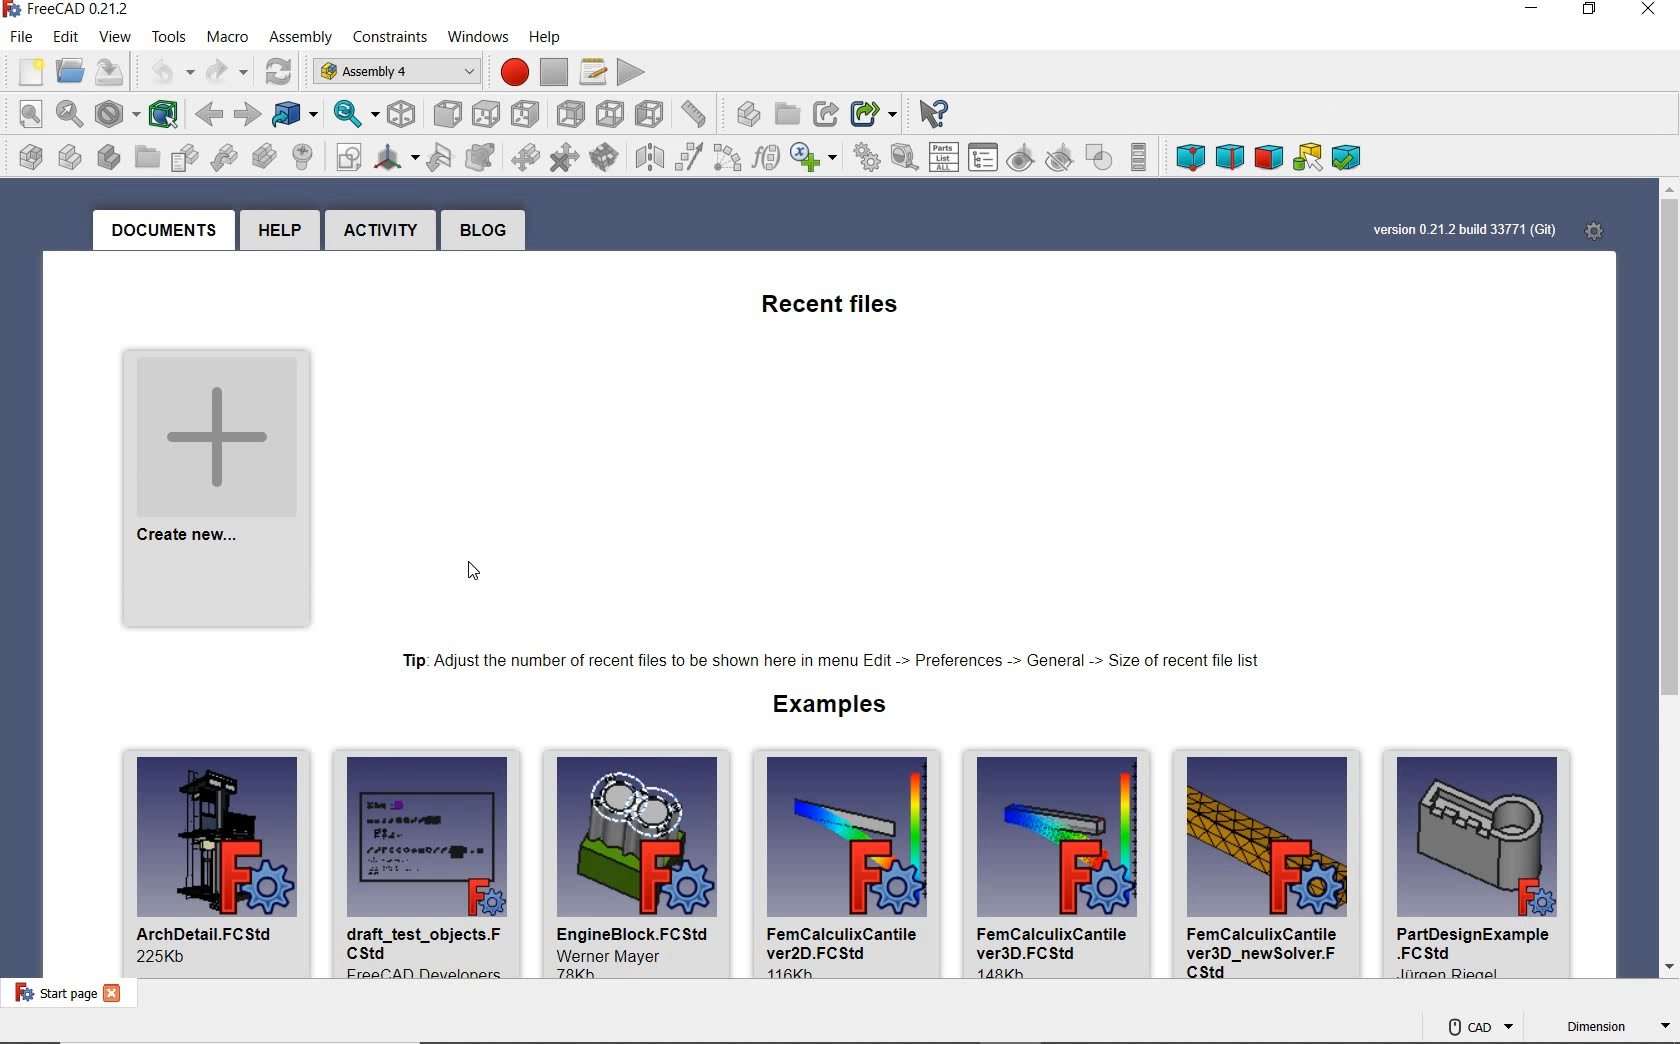 The image size is (1680, 1044). What do you see at coordinates (444, 117) in the screenshot?
I see `front` at bounding box center [444, 117].